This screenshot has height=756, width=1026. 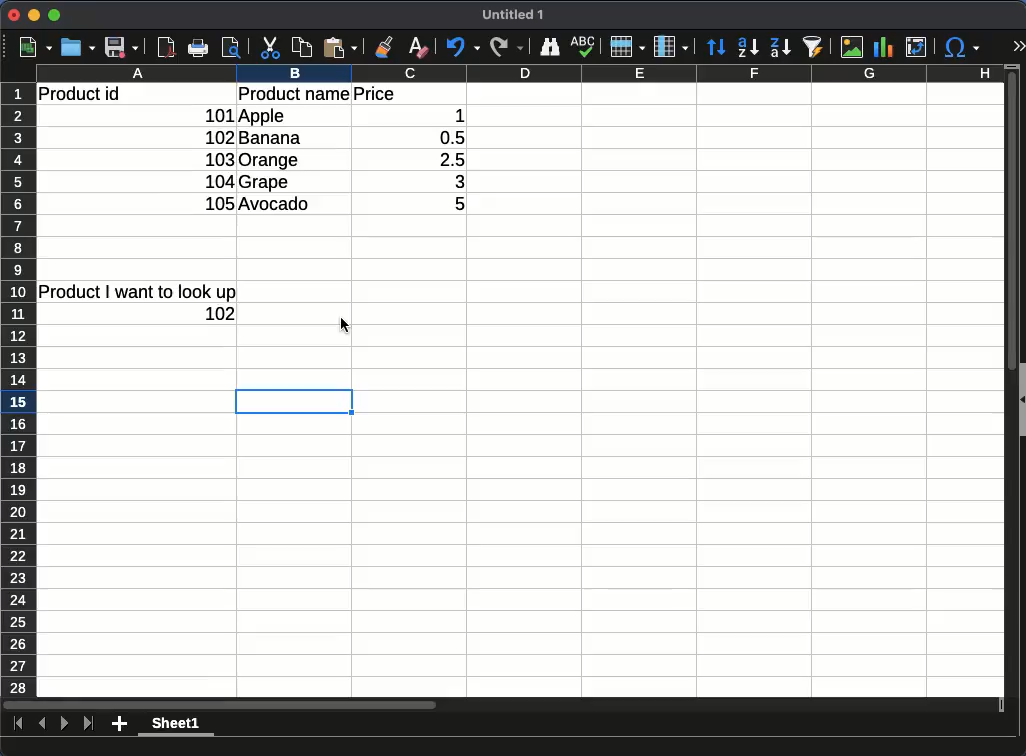 I want to click on ascending , so click(x=748, y=47).